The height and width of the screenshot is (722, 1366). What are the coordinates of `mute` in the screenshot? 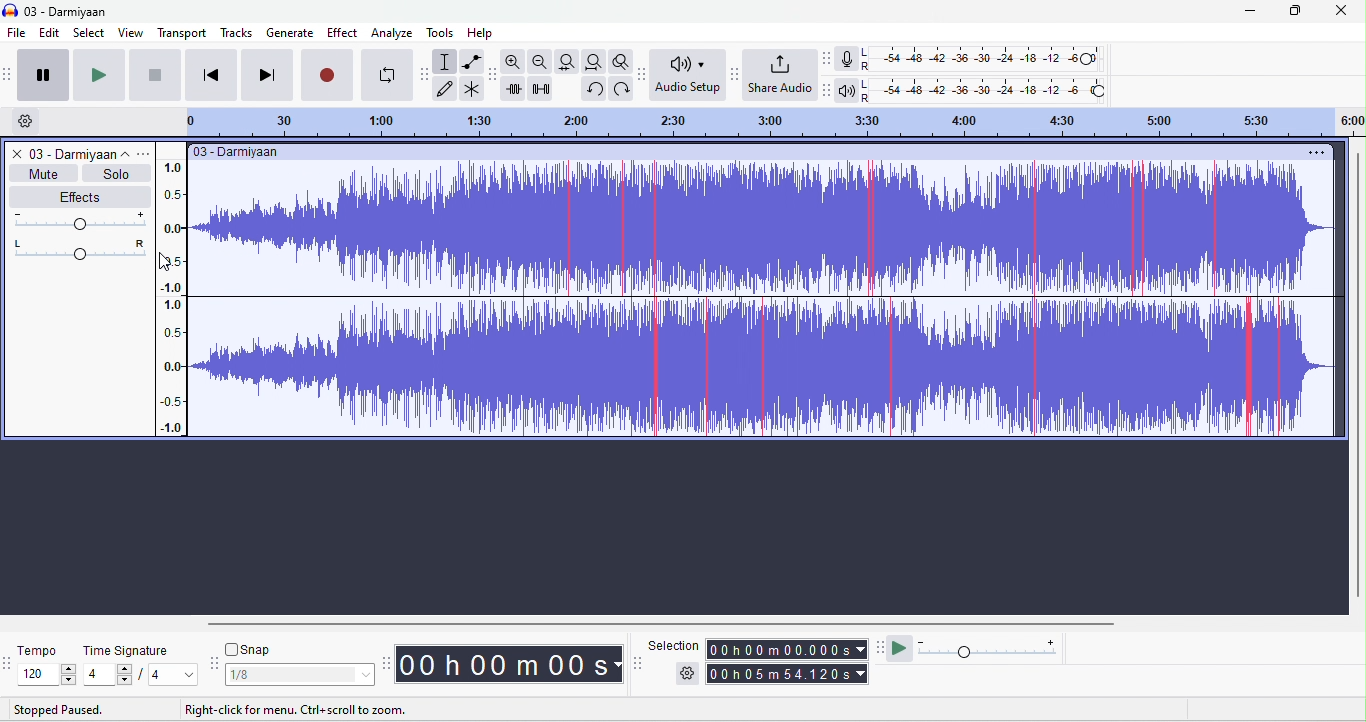 It's located at (43, 174).